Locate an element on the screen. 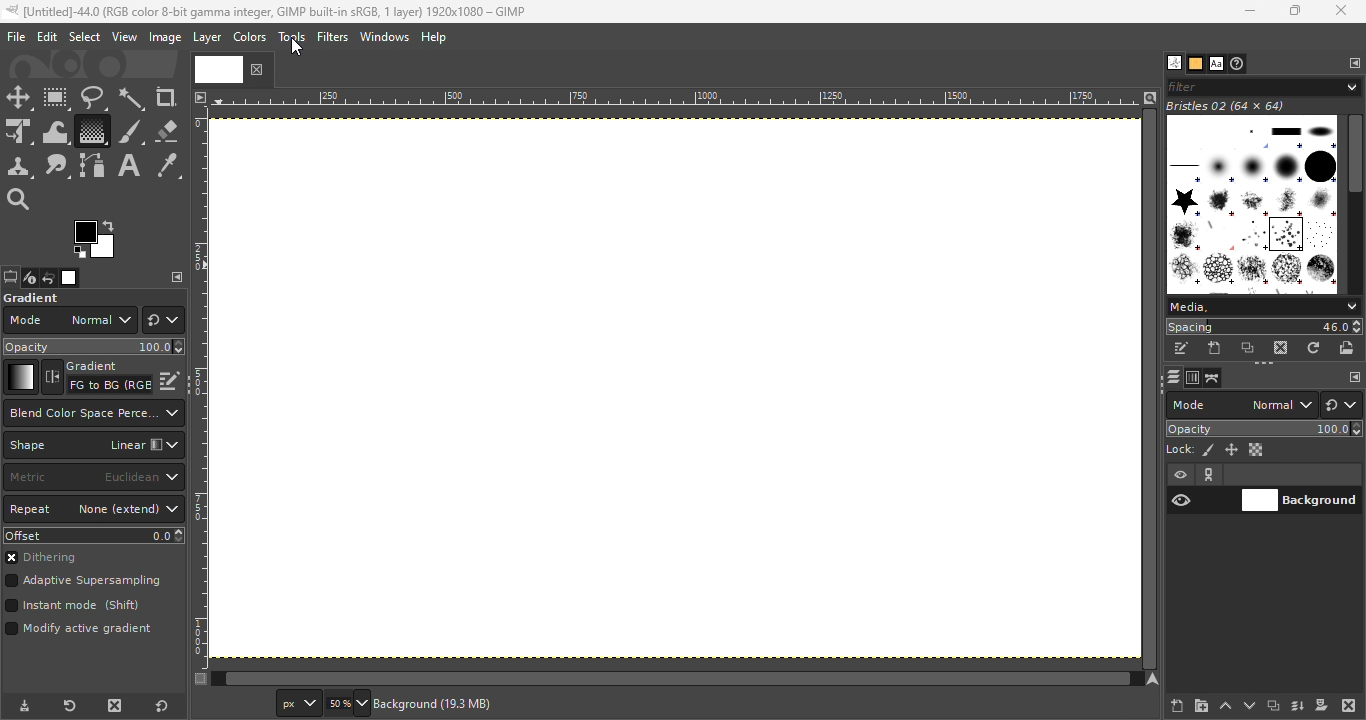 Image resolution: width=1366 pixels, height=720 pixels. Colors is located at coordinates (248, 36).